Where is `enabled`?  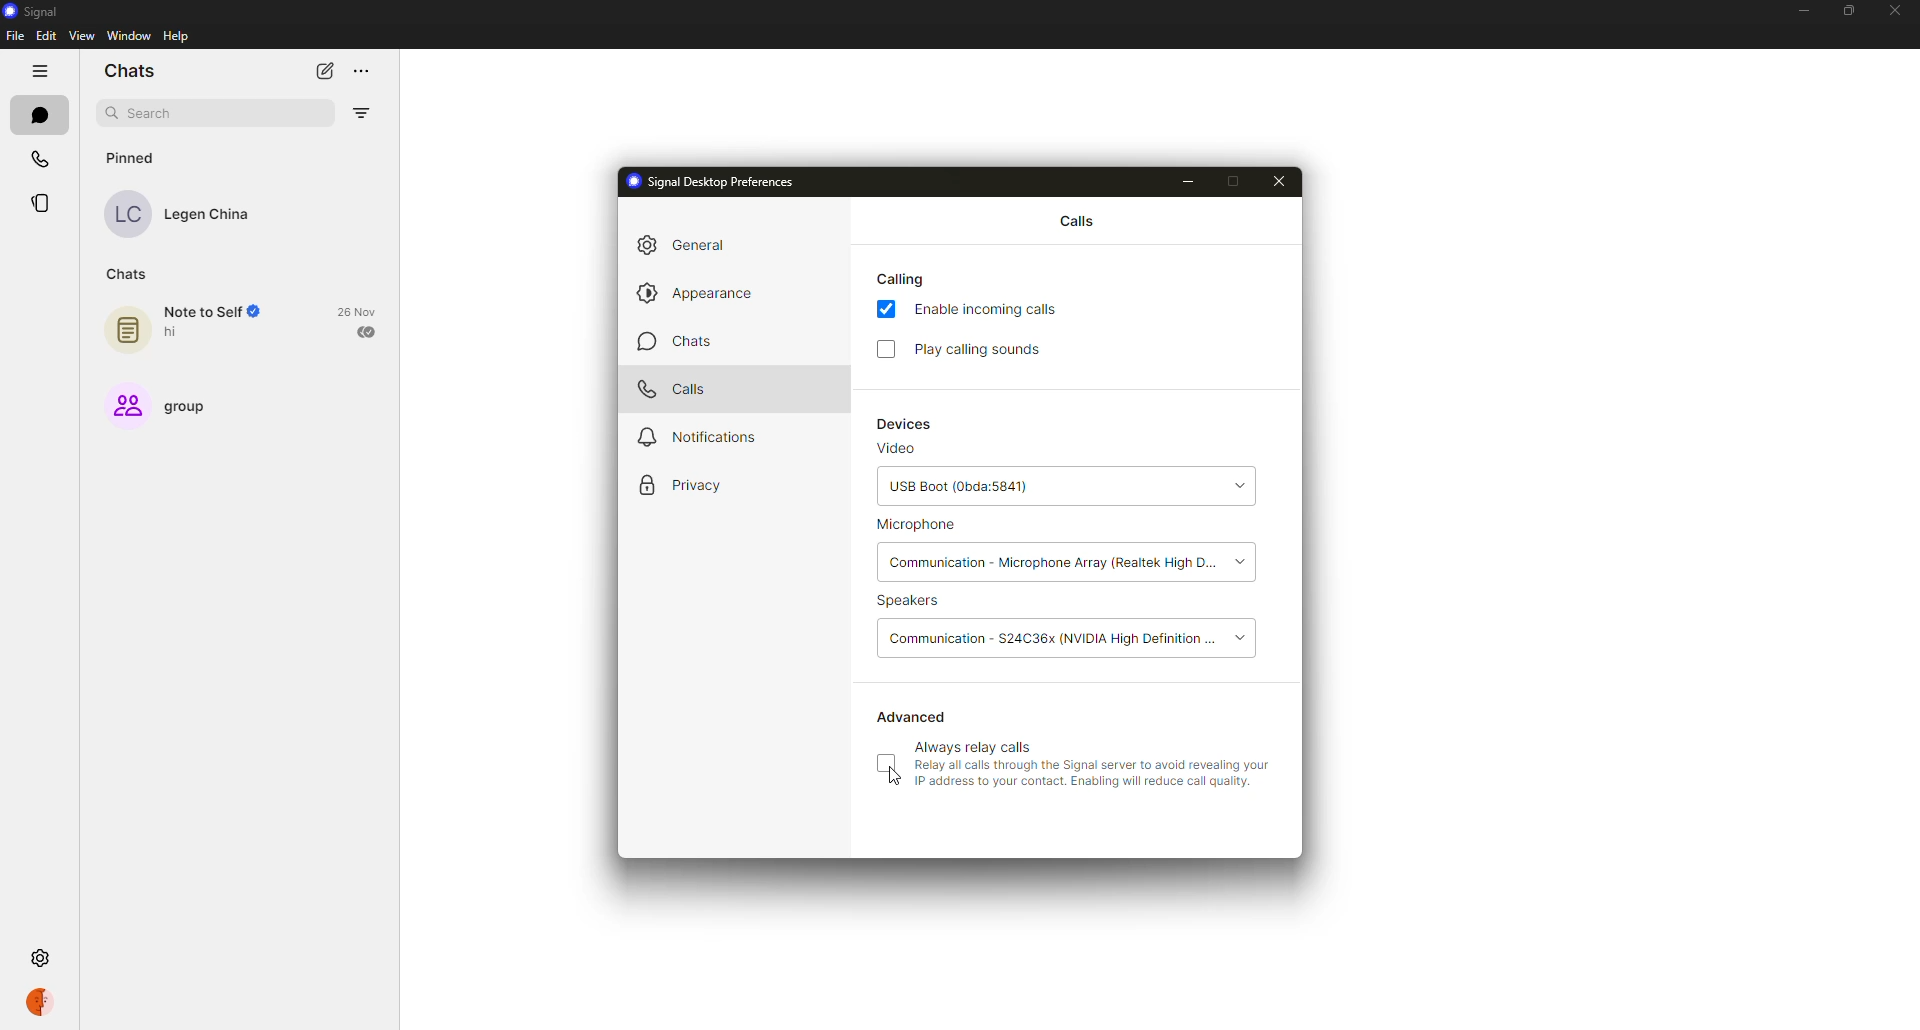
enabled is located at coordinates (886, 311).